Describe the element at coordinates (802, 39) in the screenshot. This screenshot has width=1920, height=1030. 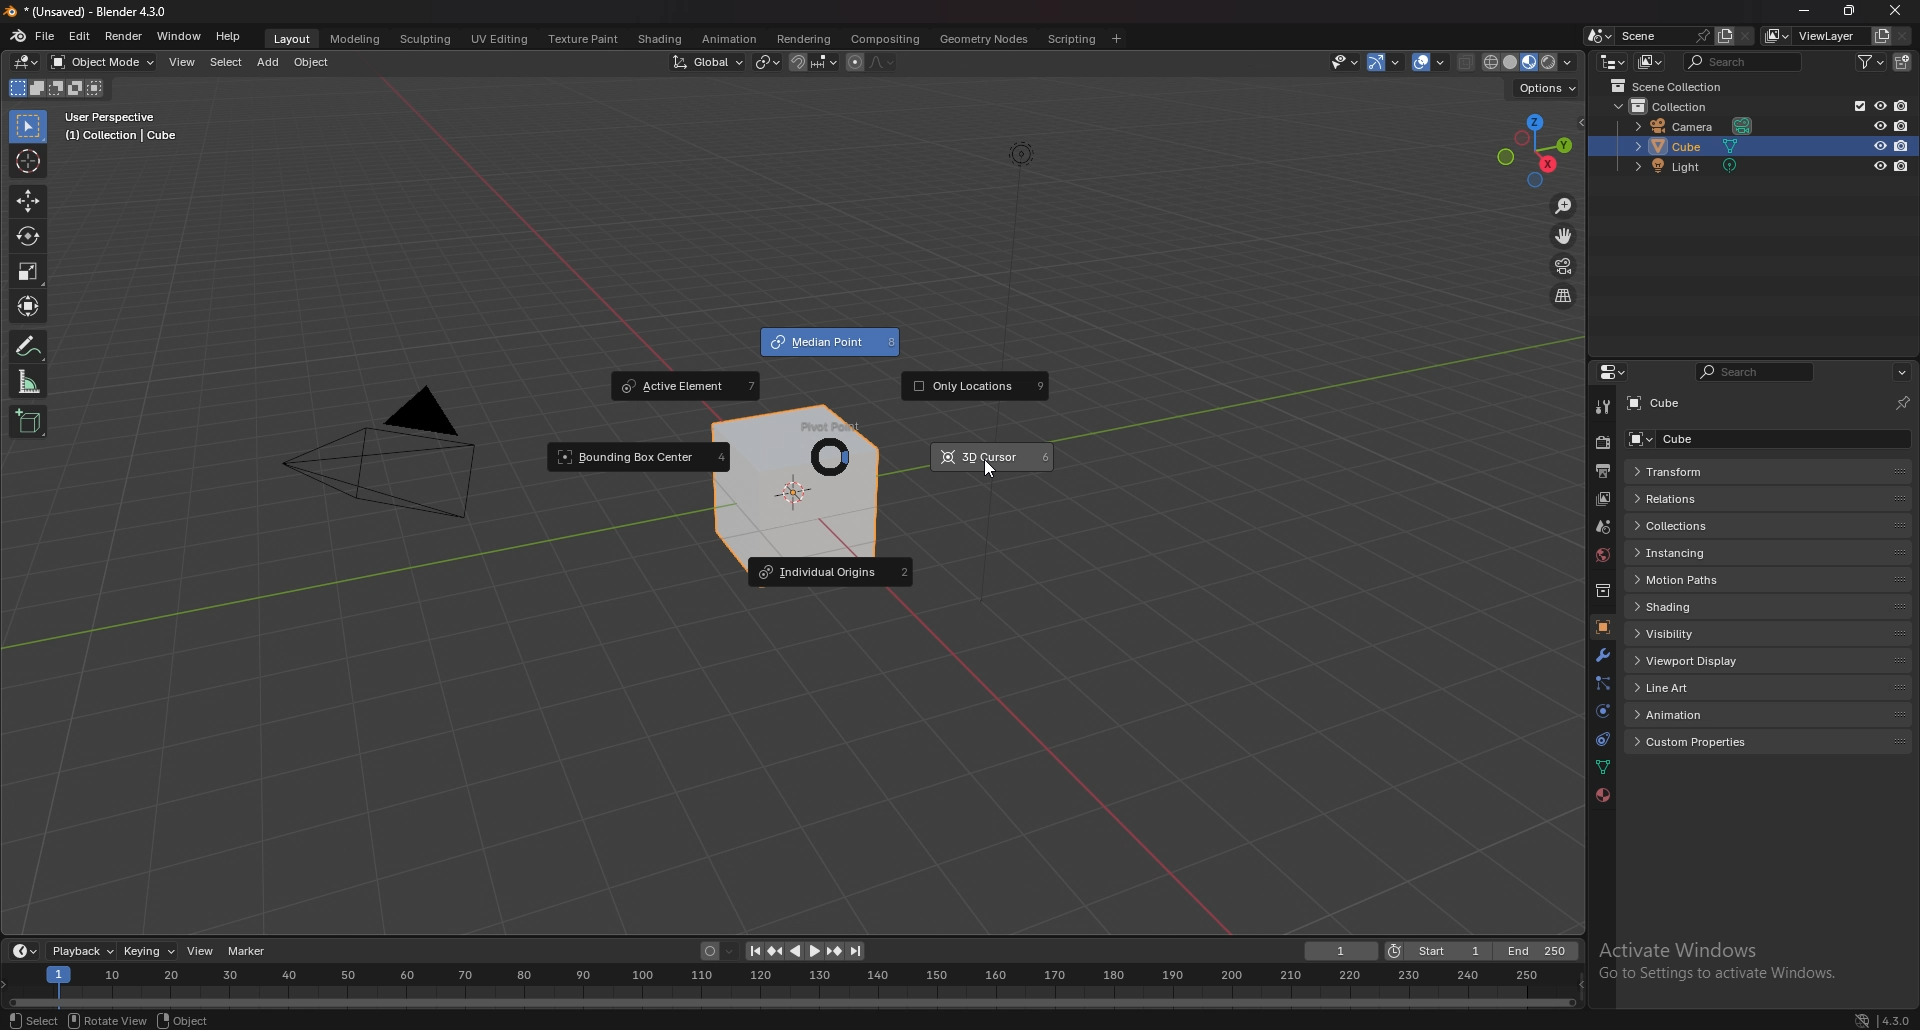
I see `rendering` at that location.